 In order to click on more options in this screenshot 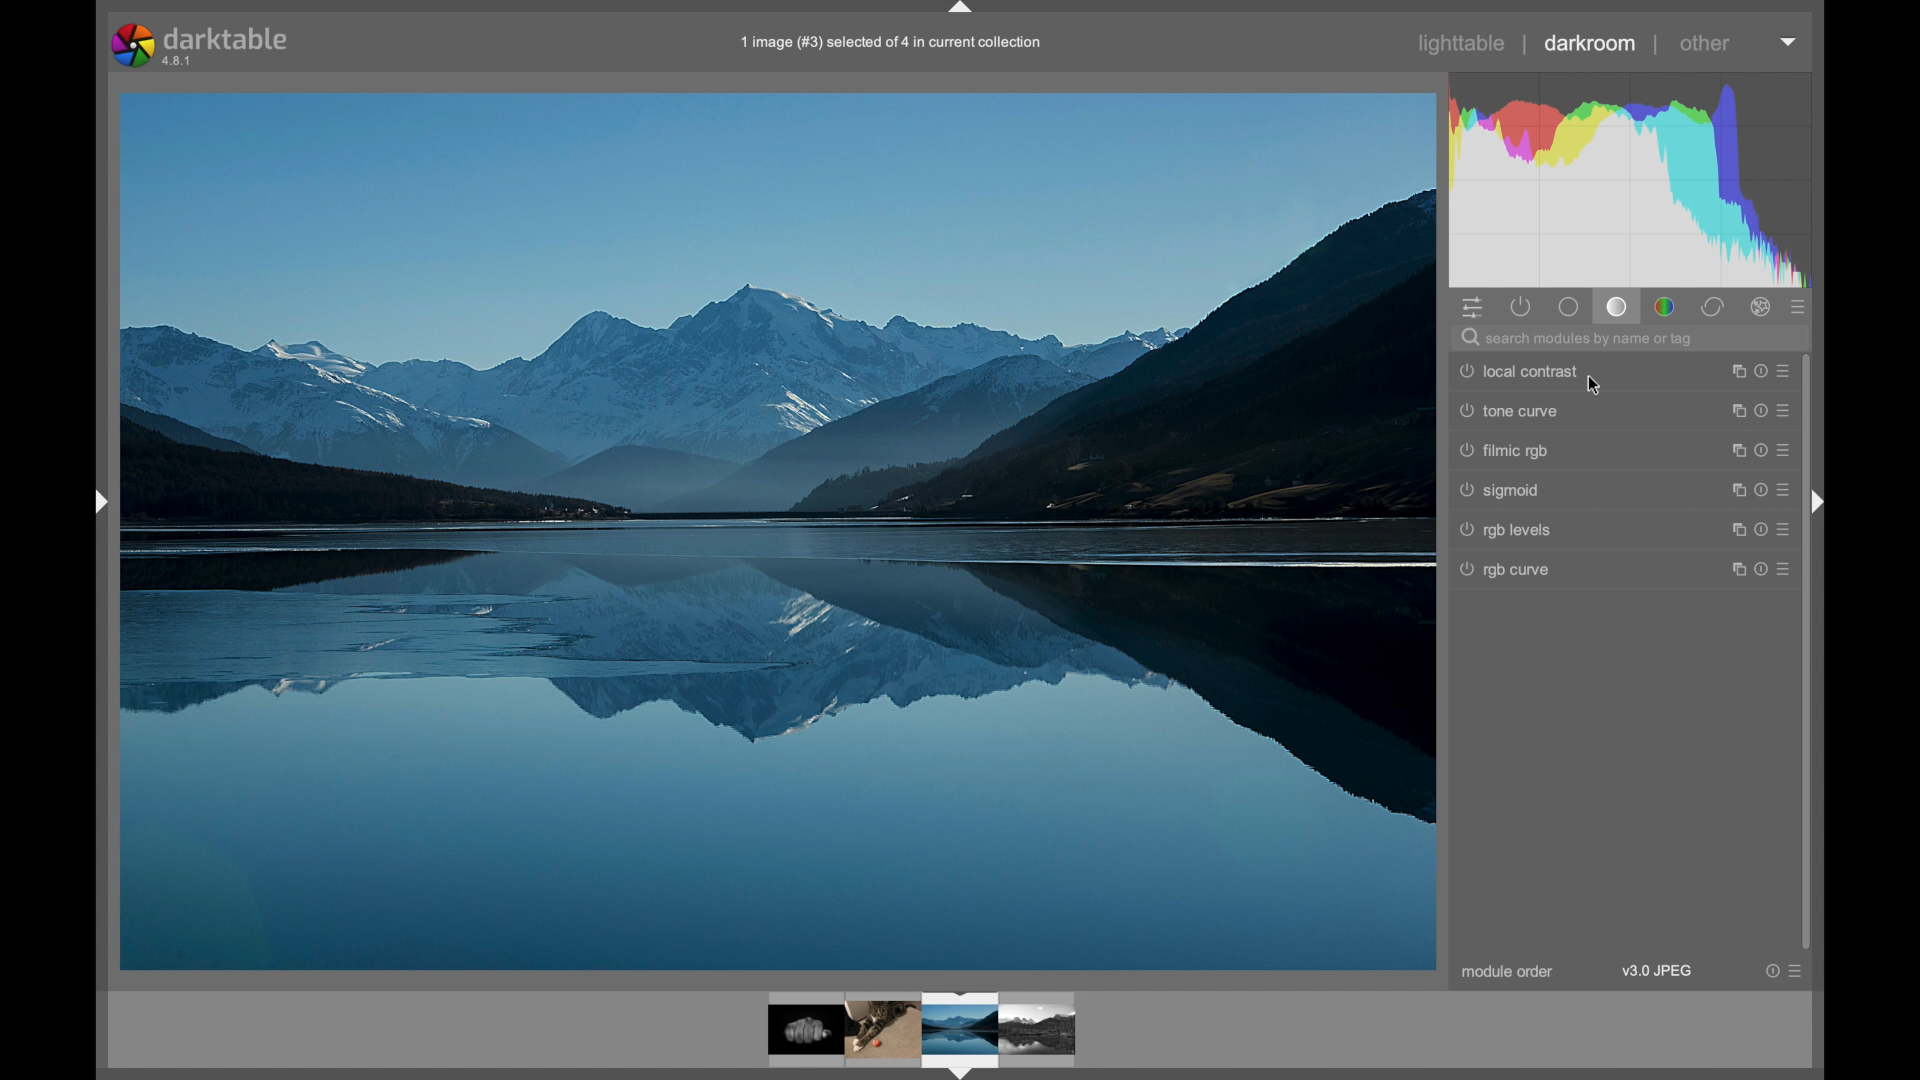, I will do `click(1760, 529)`.